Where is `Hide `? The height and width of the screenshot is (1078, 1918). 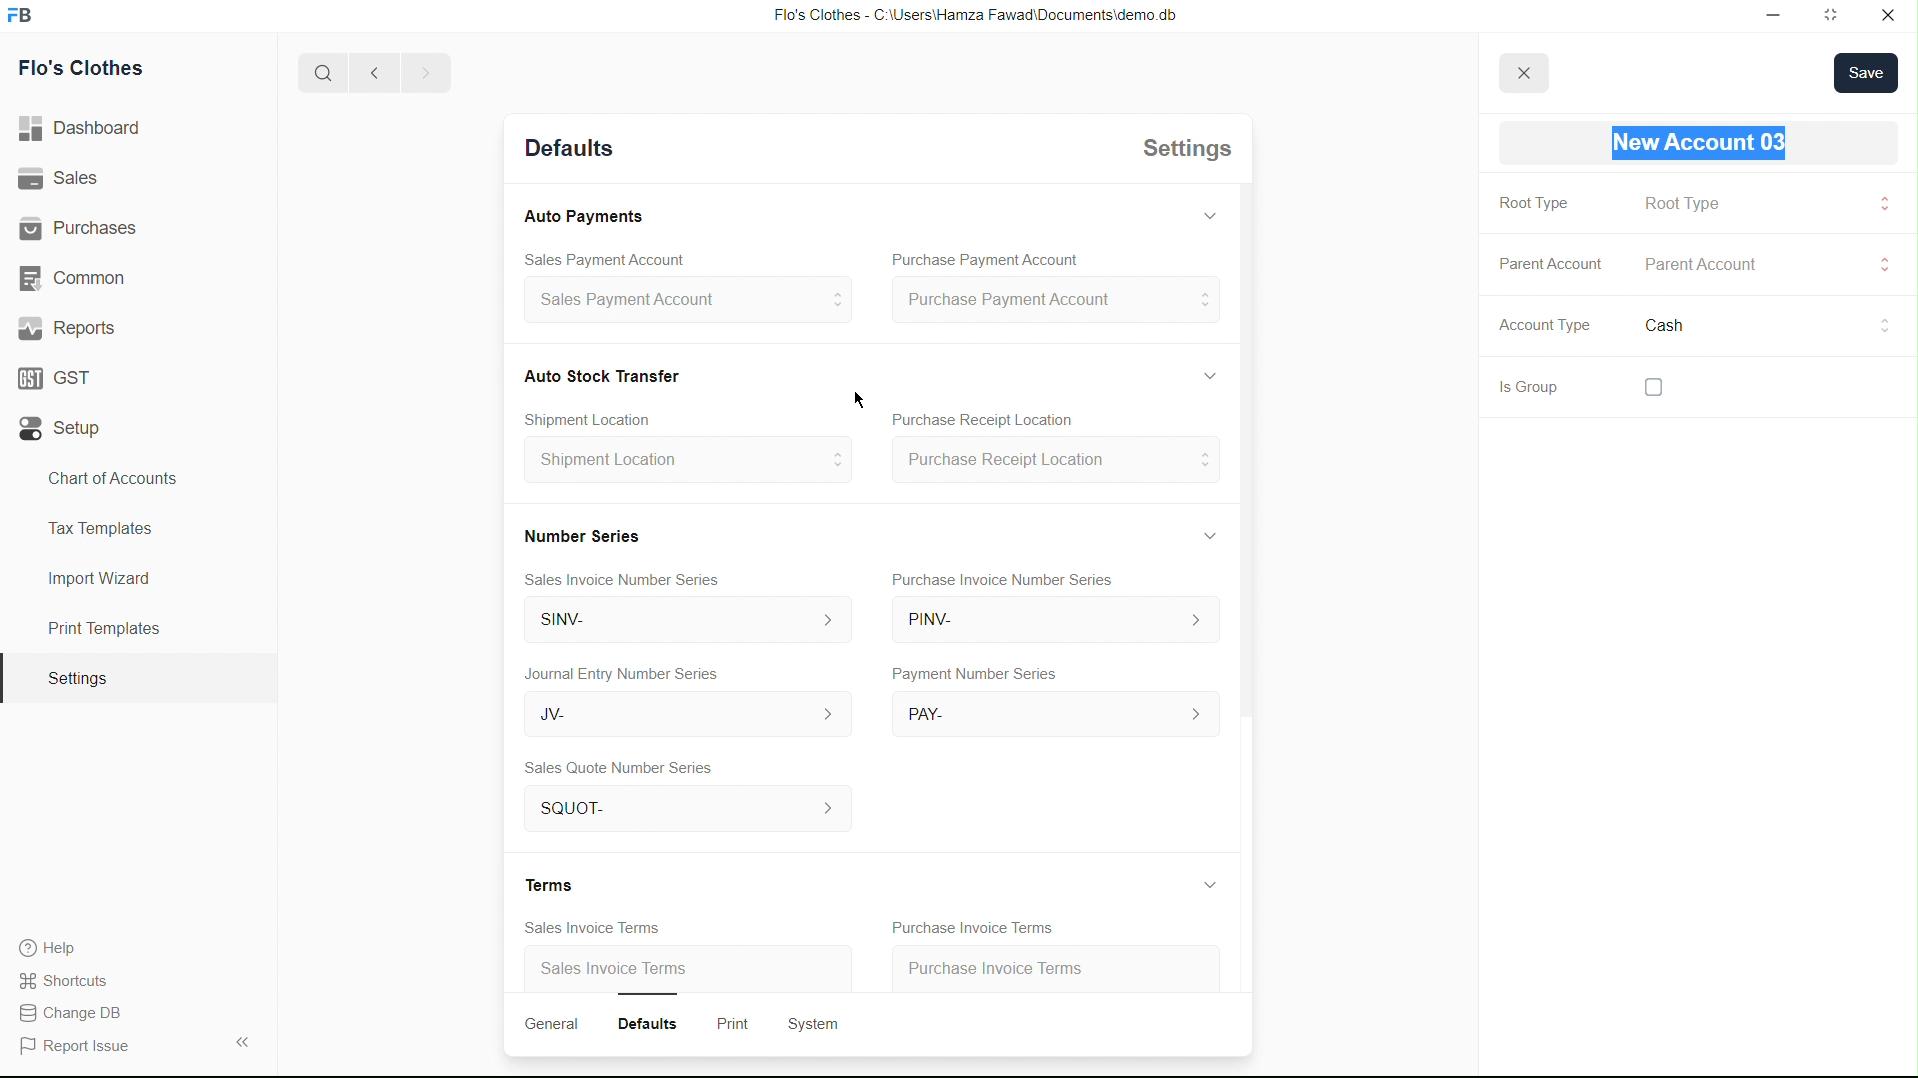 Hide  is located at coordinates (1206, 884).